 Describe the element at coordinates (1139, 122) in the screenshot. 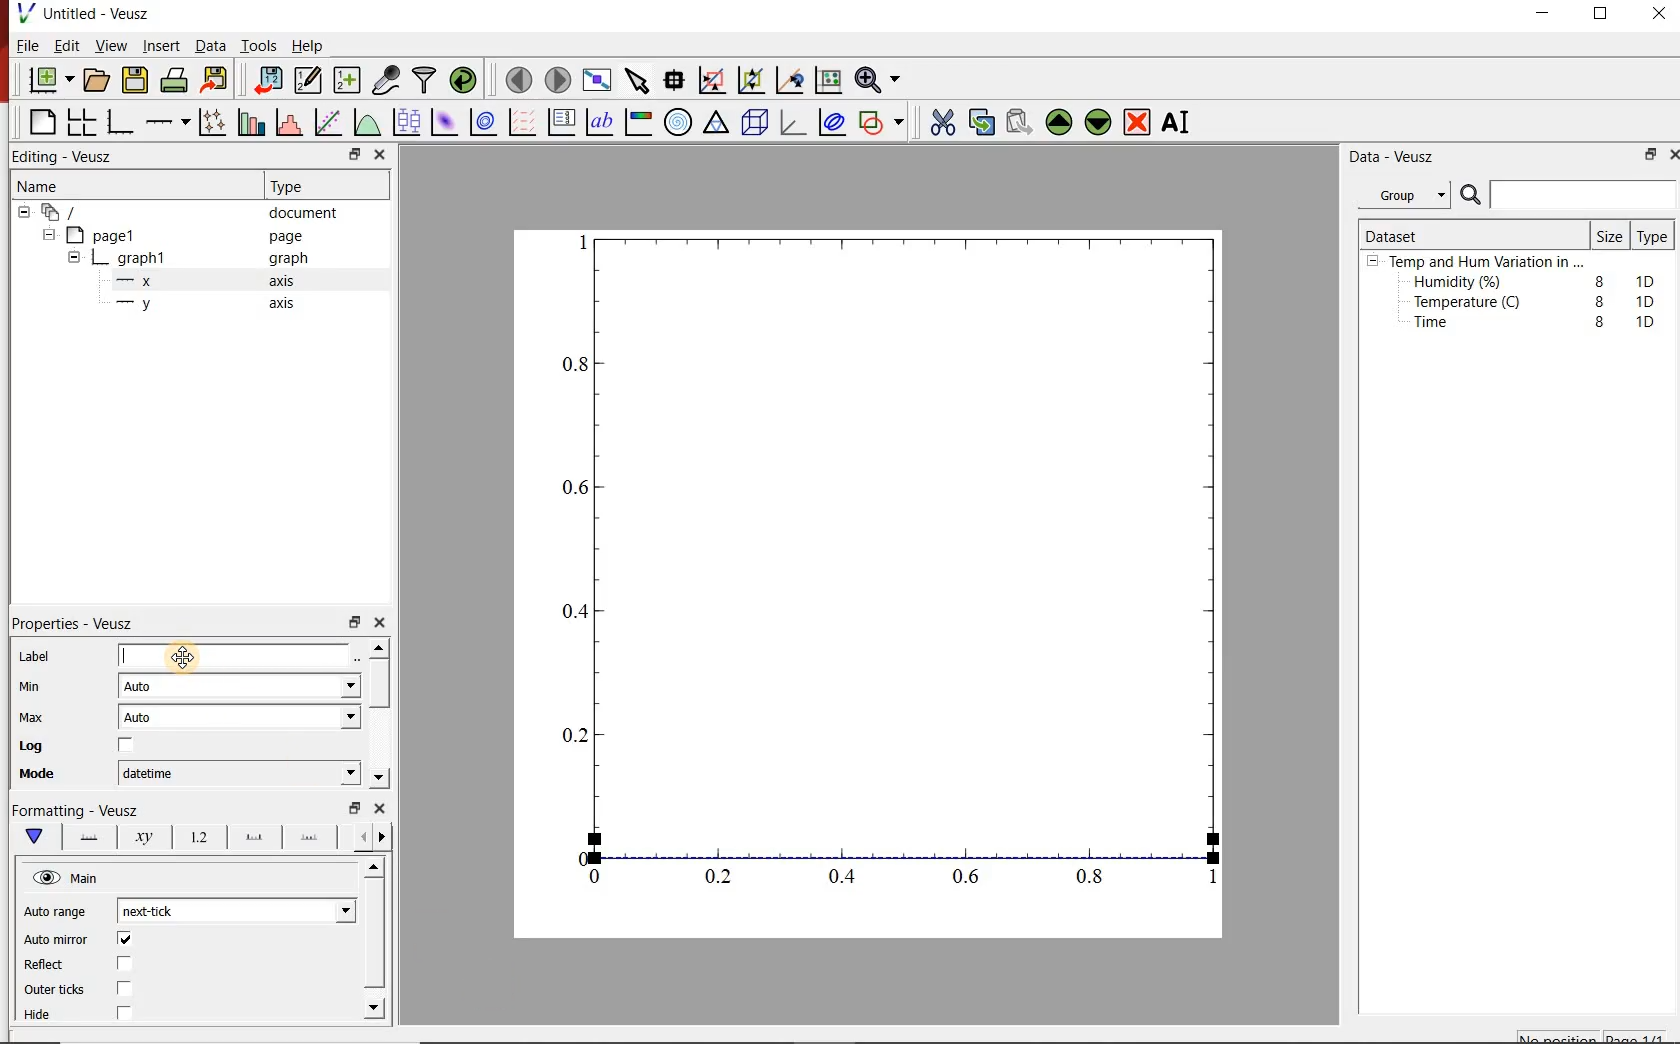

I see `Remove the selected widget` at that location.